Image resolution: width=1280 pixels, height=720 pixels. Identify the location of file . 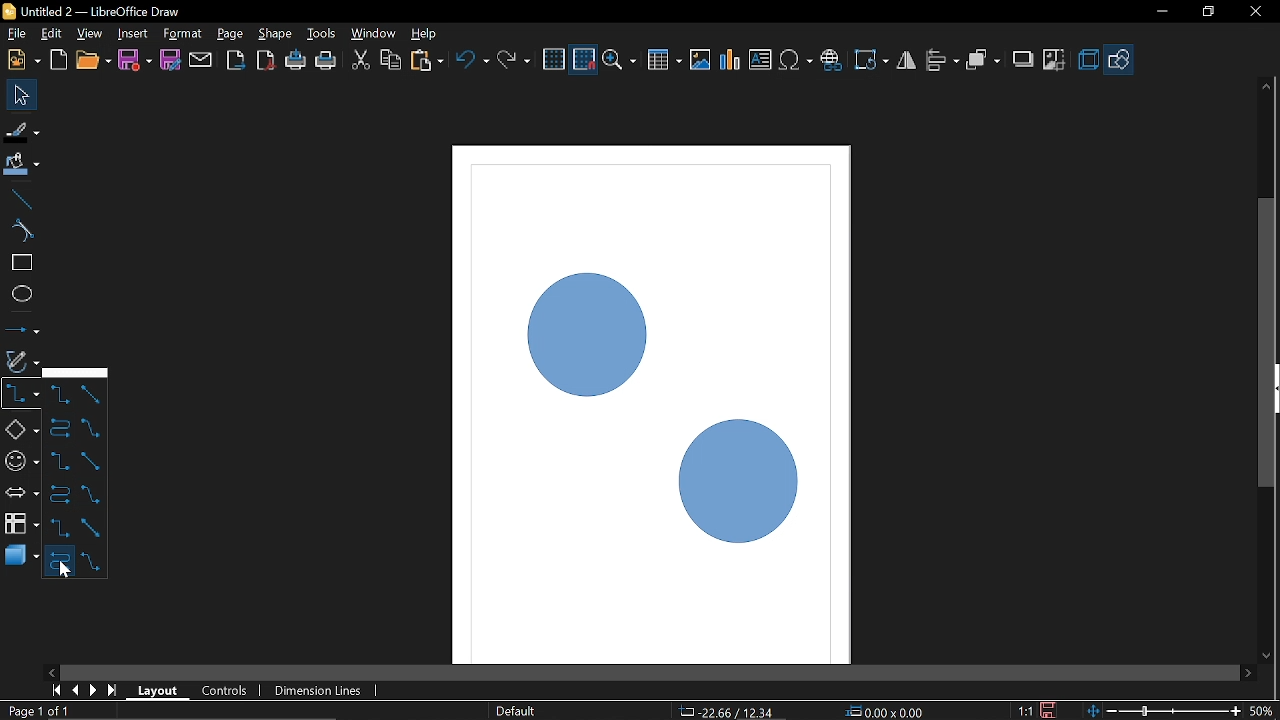
(15, 34).